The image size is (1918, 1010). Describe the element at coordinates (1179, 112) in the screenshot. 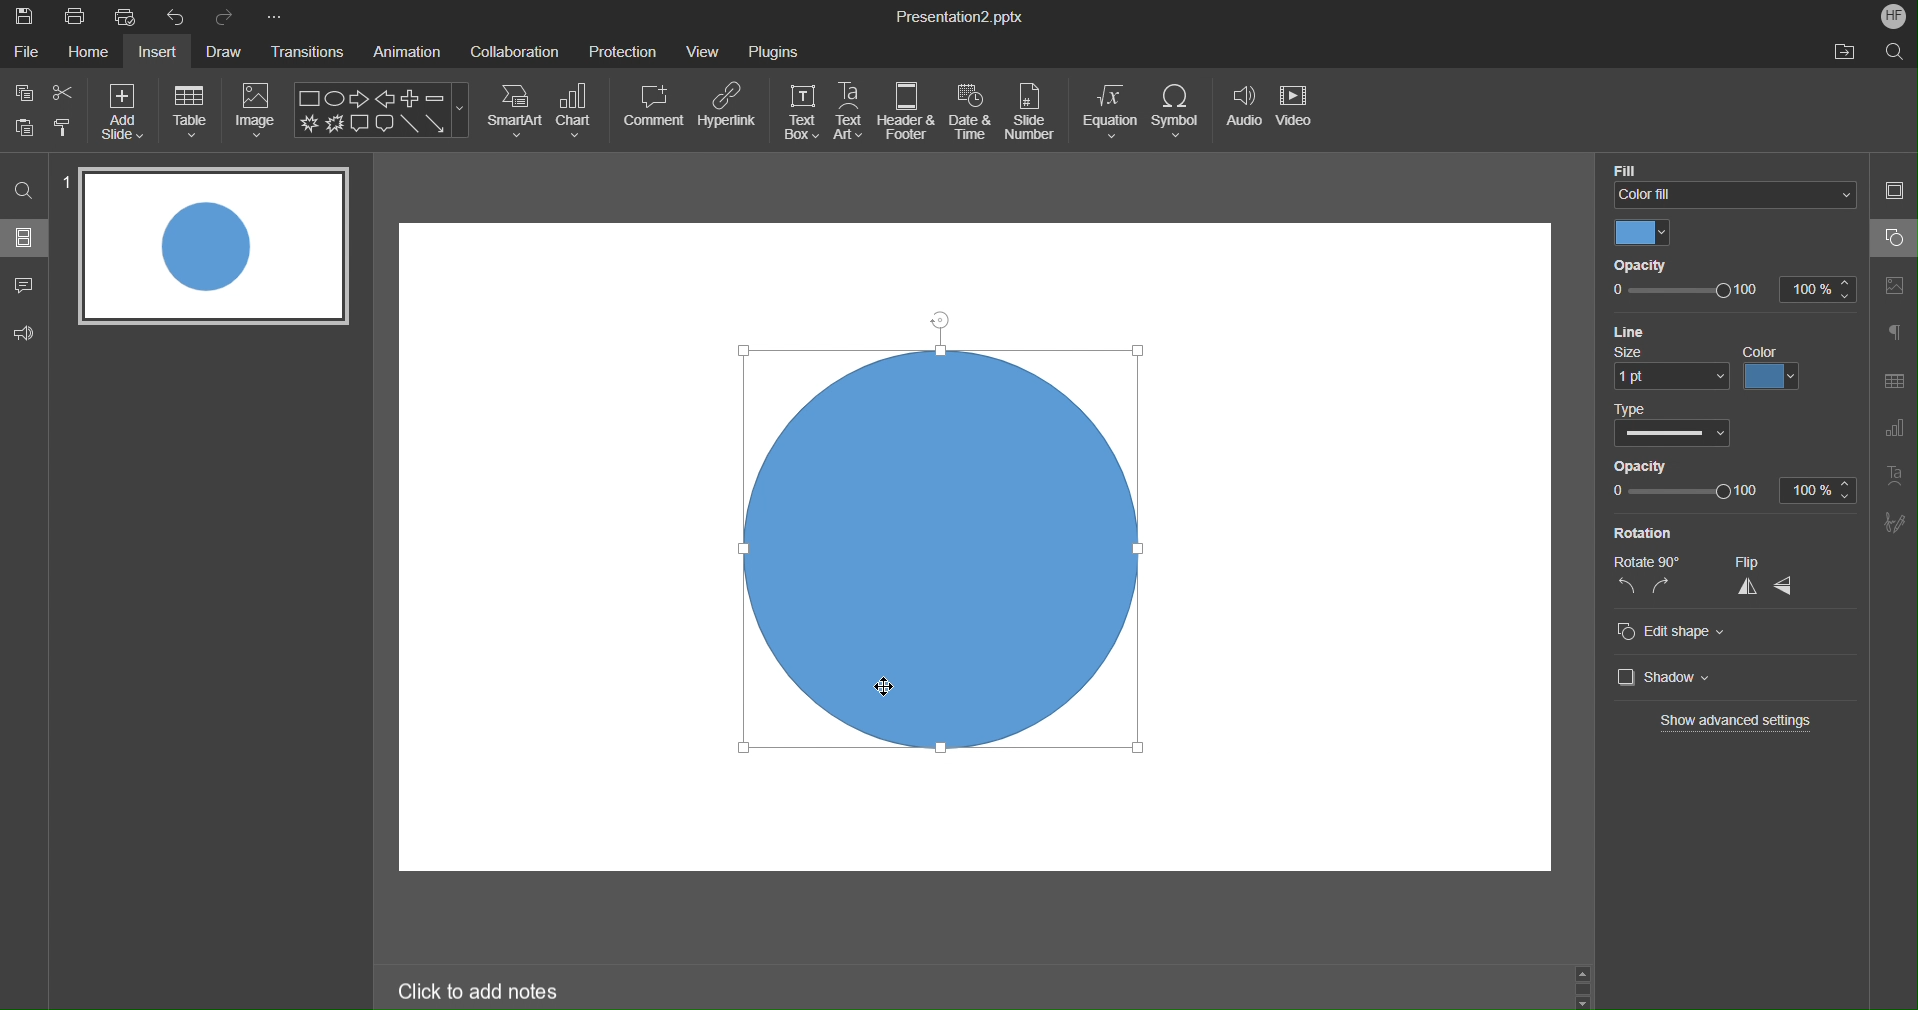

I see `Symbol` at that location.